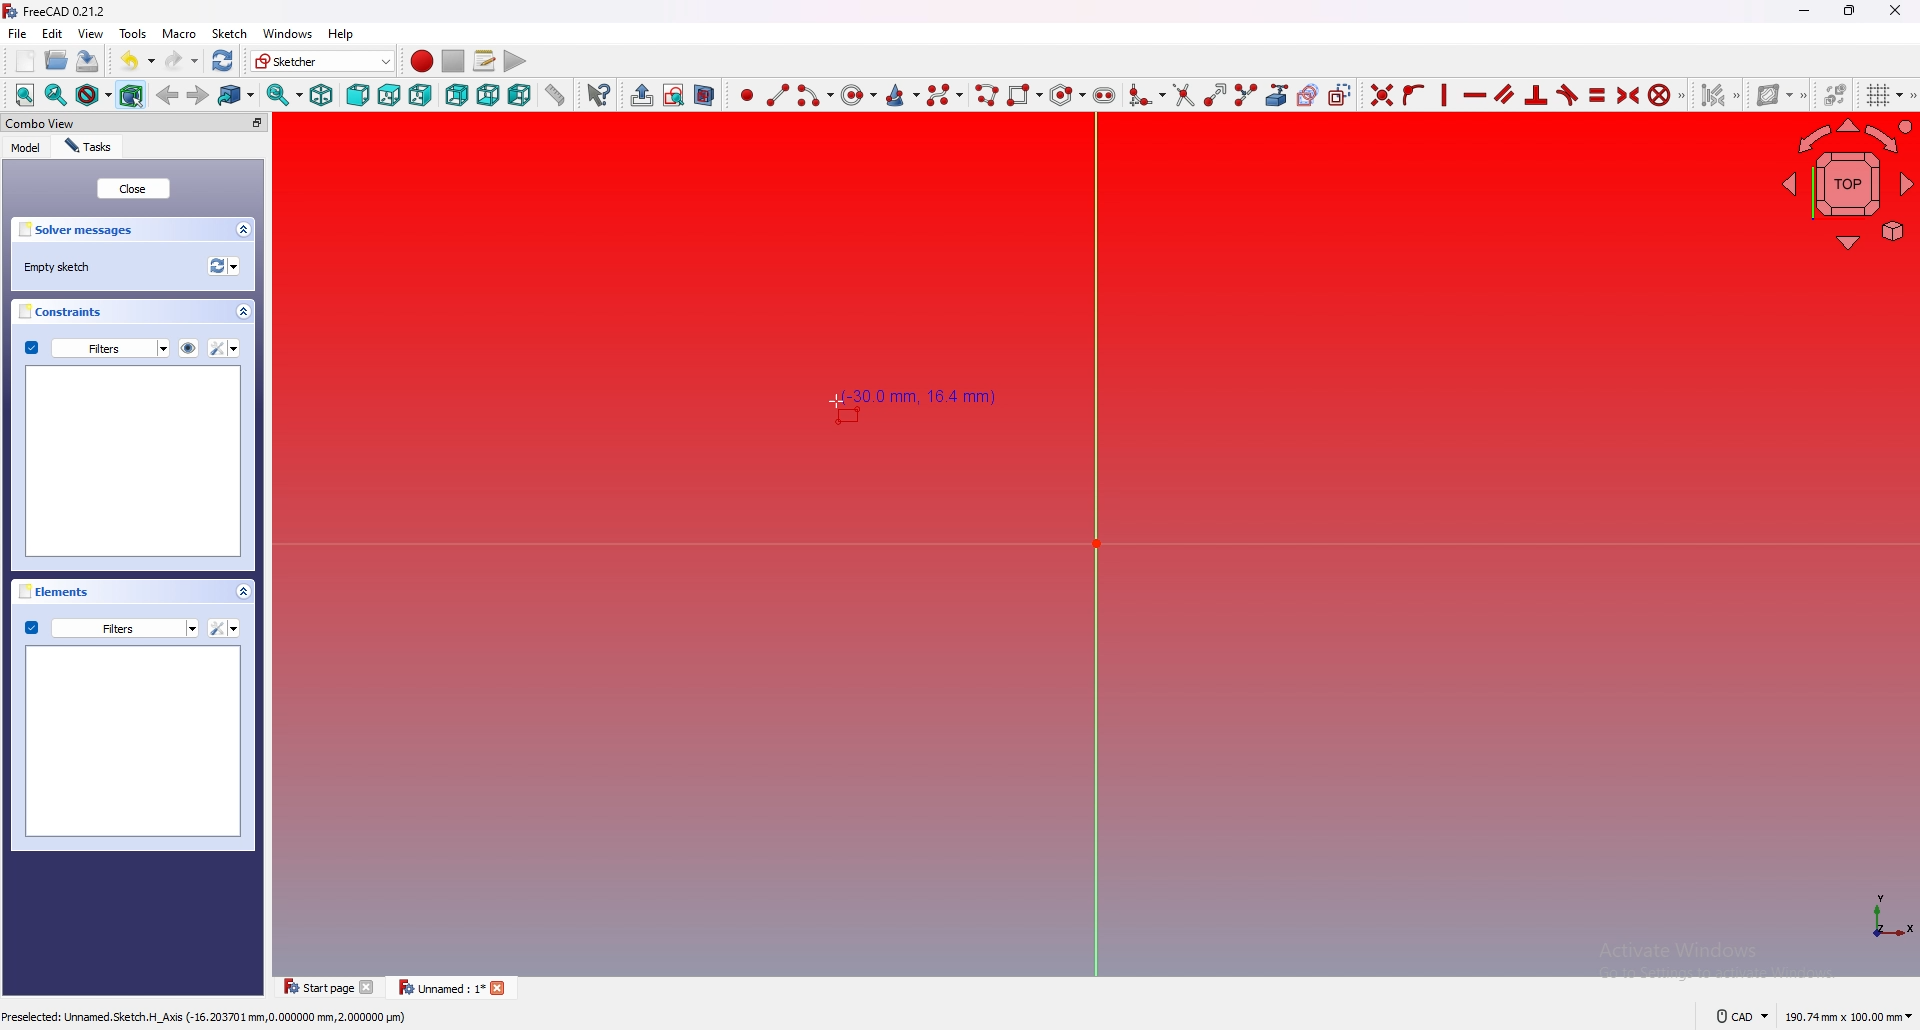  Describe the element at coordinates (643, 96) in the screenshot. I see `leave sketch` at that location.